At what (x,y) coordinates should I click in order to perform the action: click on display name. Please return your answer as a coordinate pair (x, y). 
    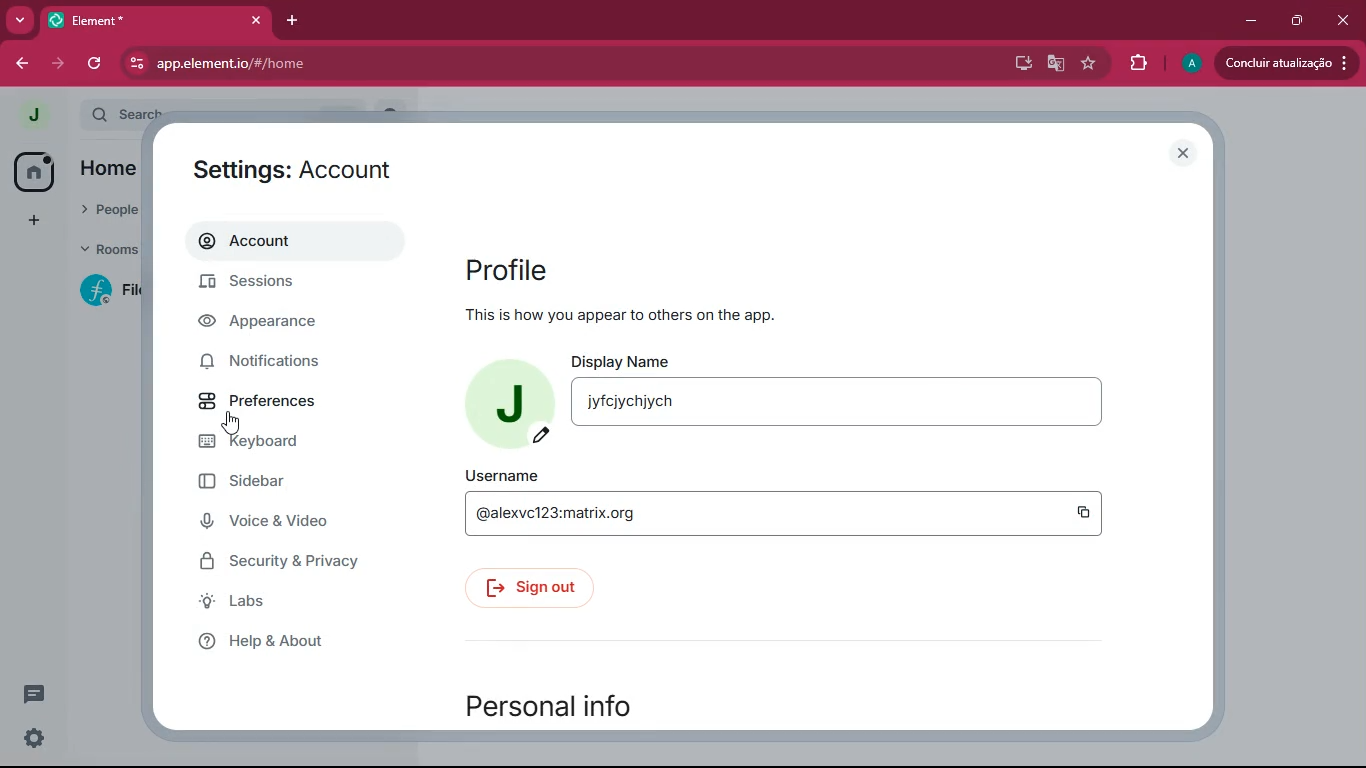
    Looking at the image, I should click on (844, 391).